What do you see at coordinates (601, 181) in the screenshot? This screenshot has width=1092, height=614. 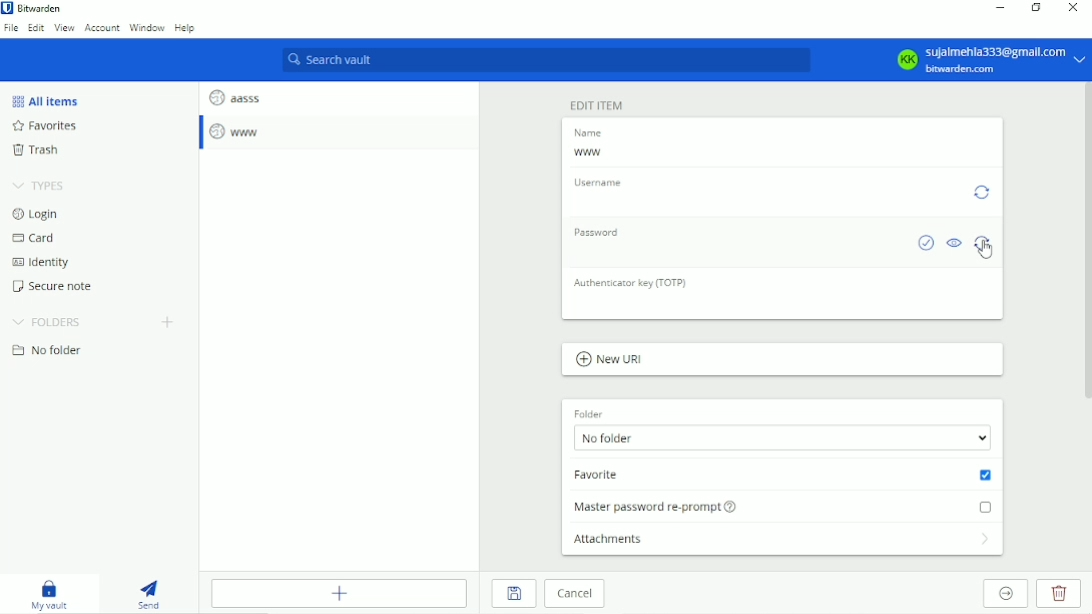 I see `Username` at bounding box center [601, 181].